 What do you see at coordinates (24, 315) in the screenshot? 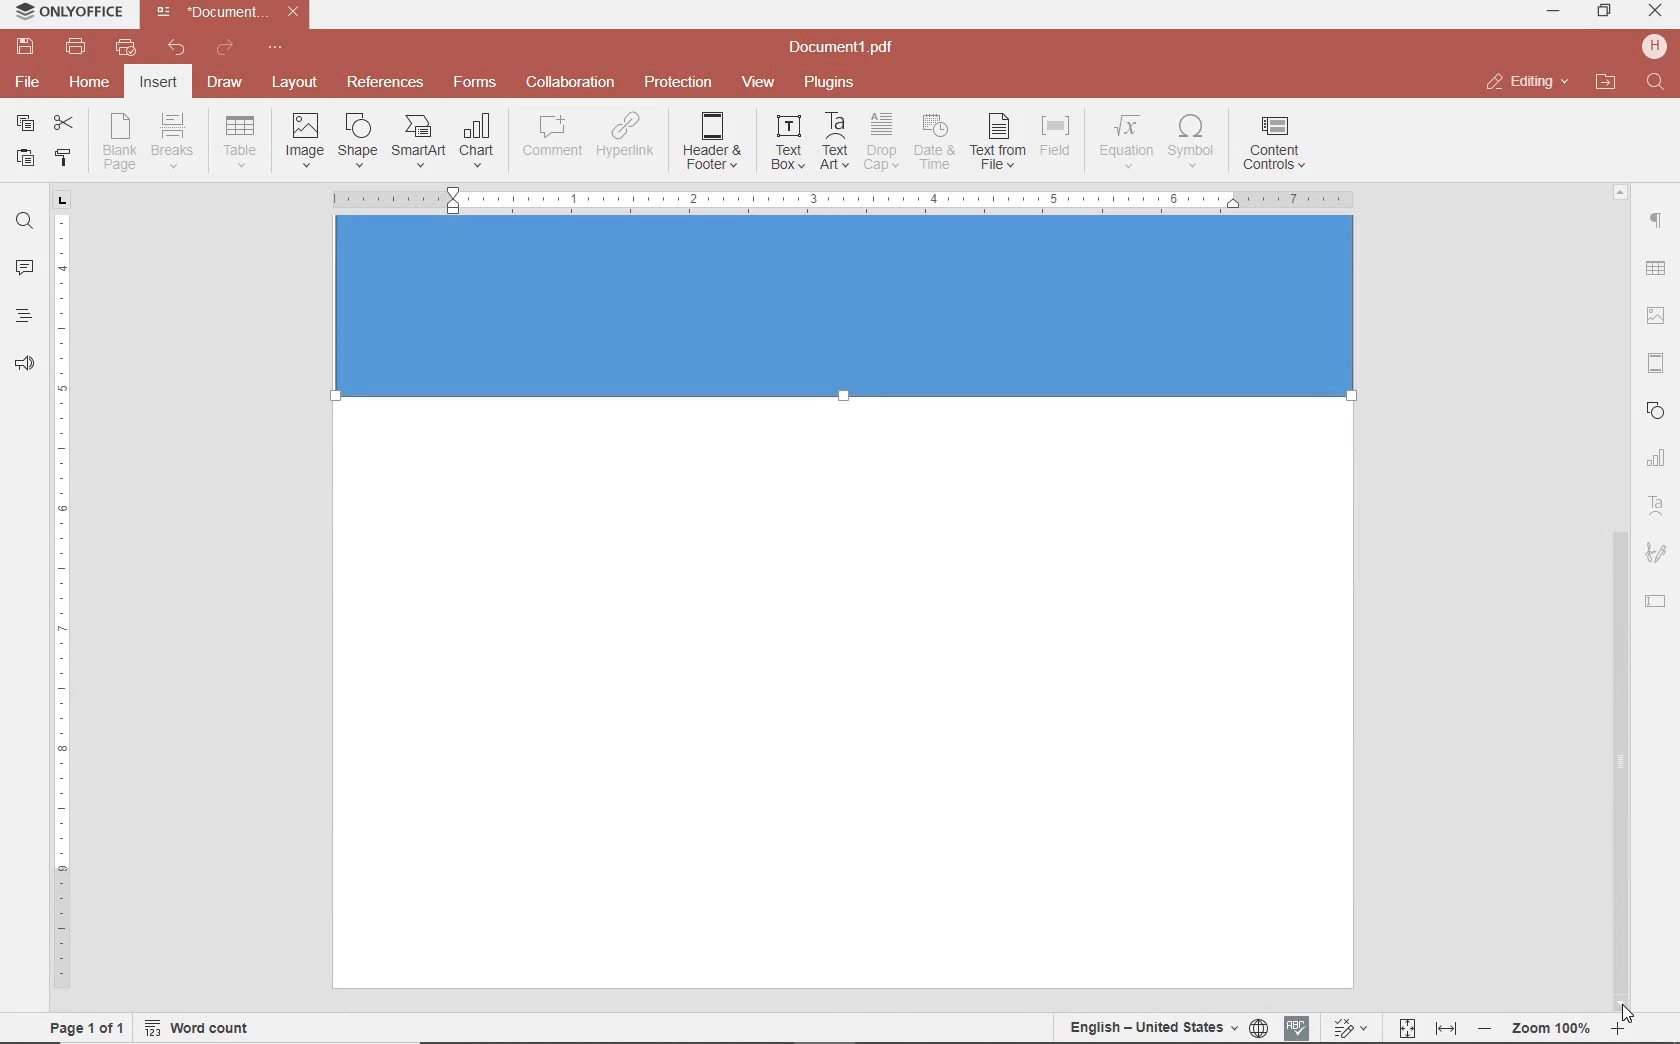
I see `heading` at bounding box center [24, 315].